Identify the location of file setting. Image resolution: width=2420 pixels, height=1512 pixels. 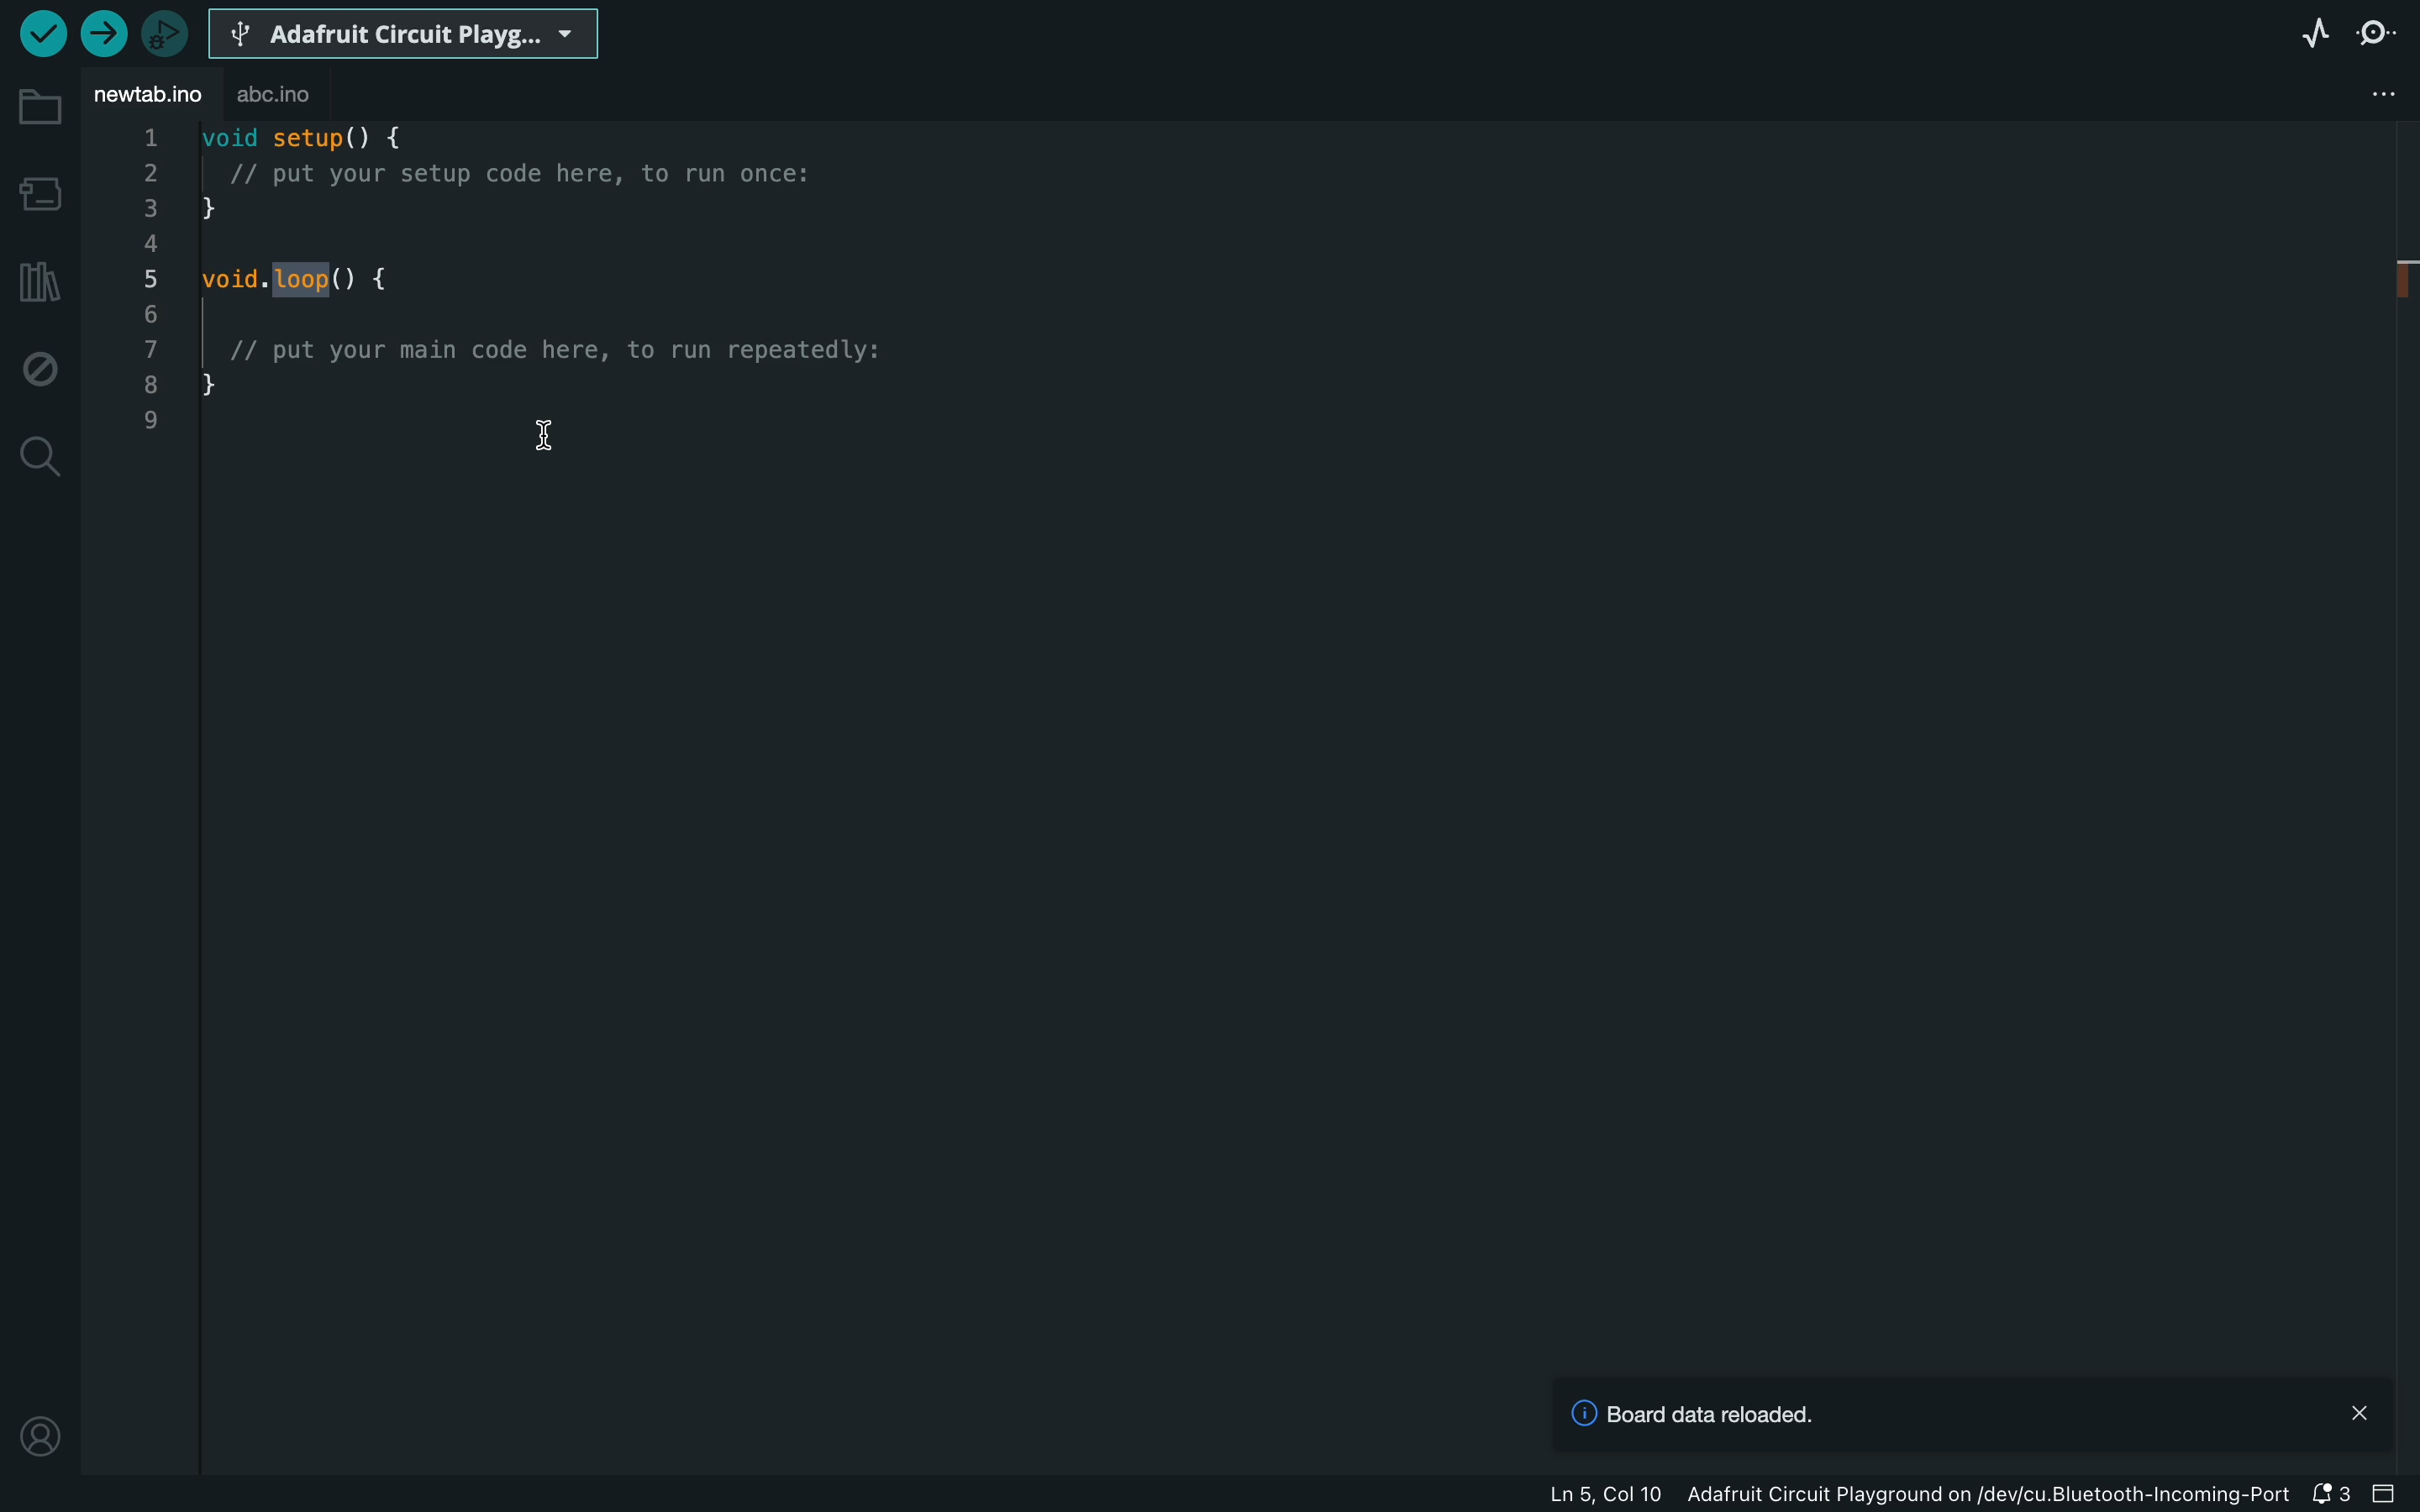
(2384, 94).